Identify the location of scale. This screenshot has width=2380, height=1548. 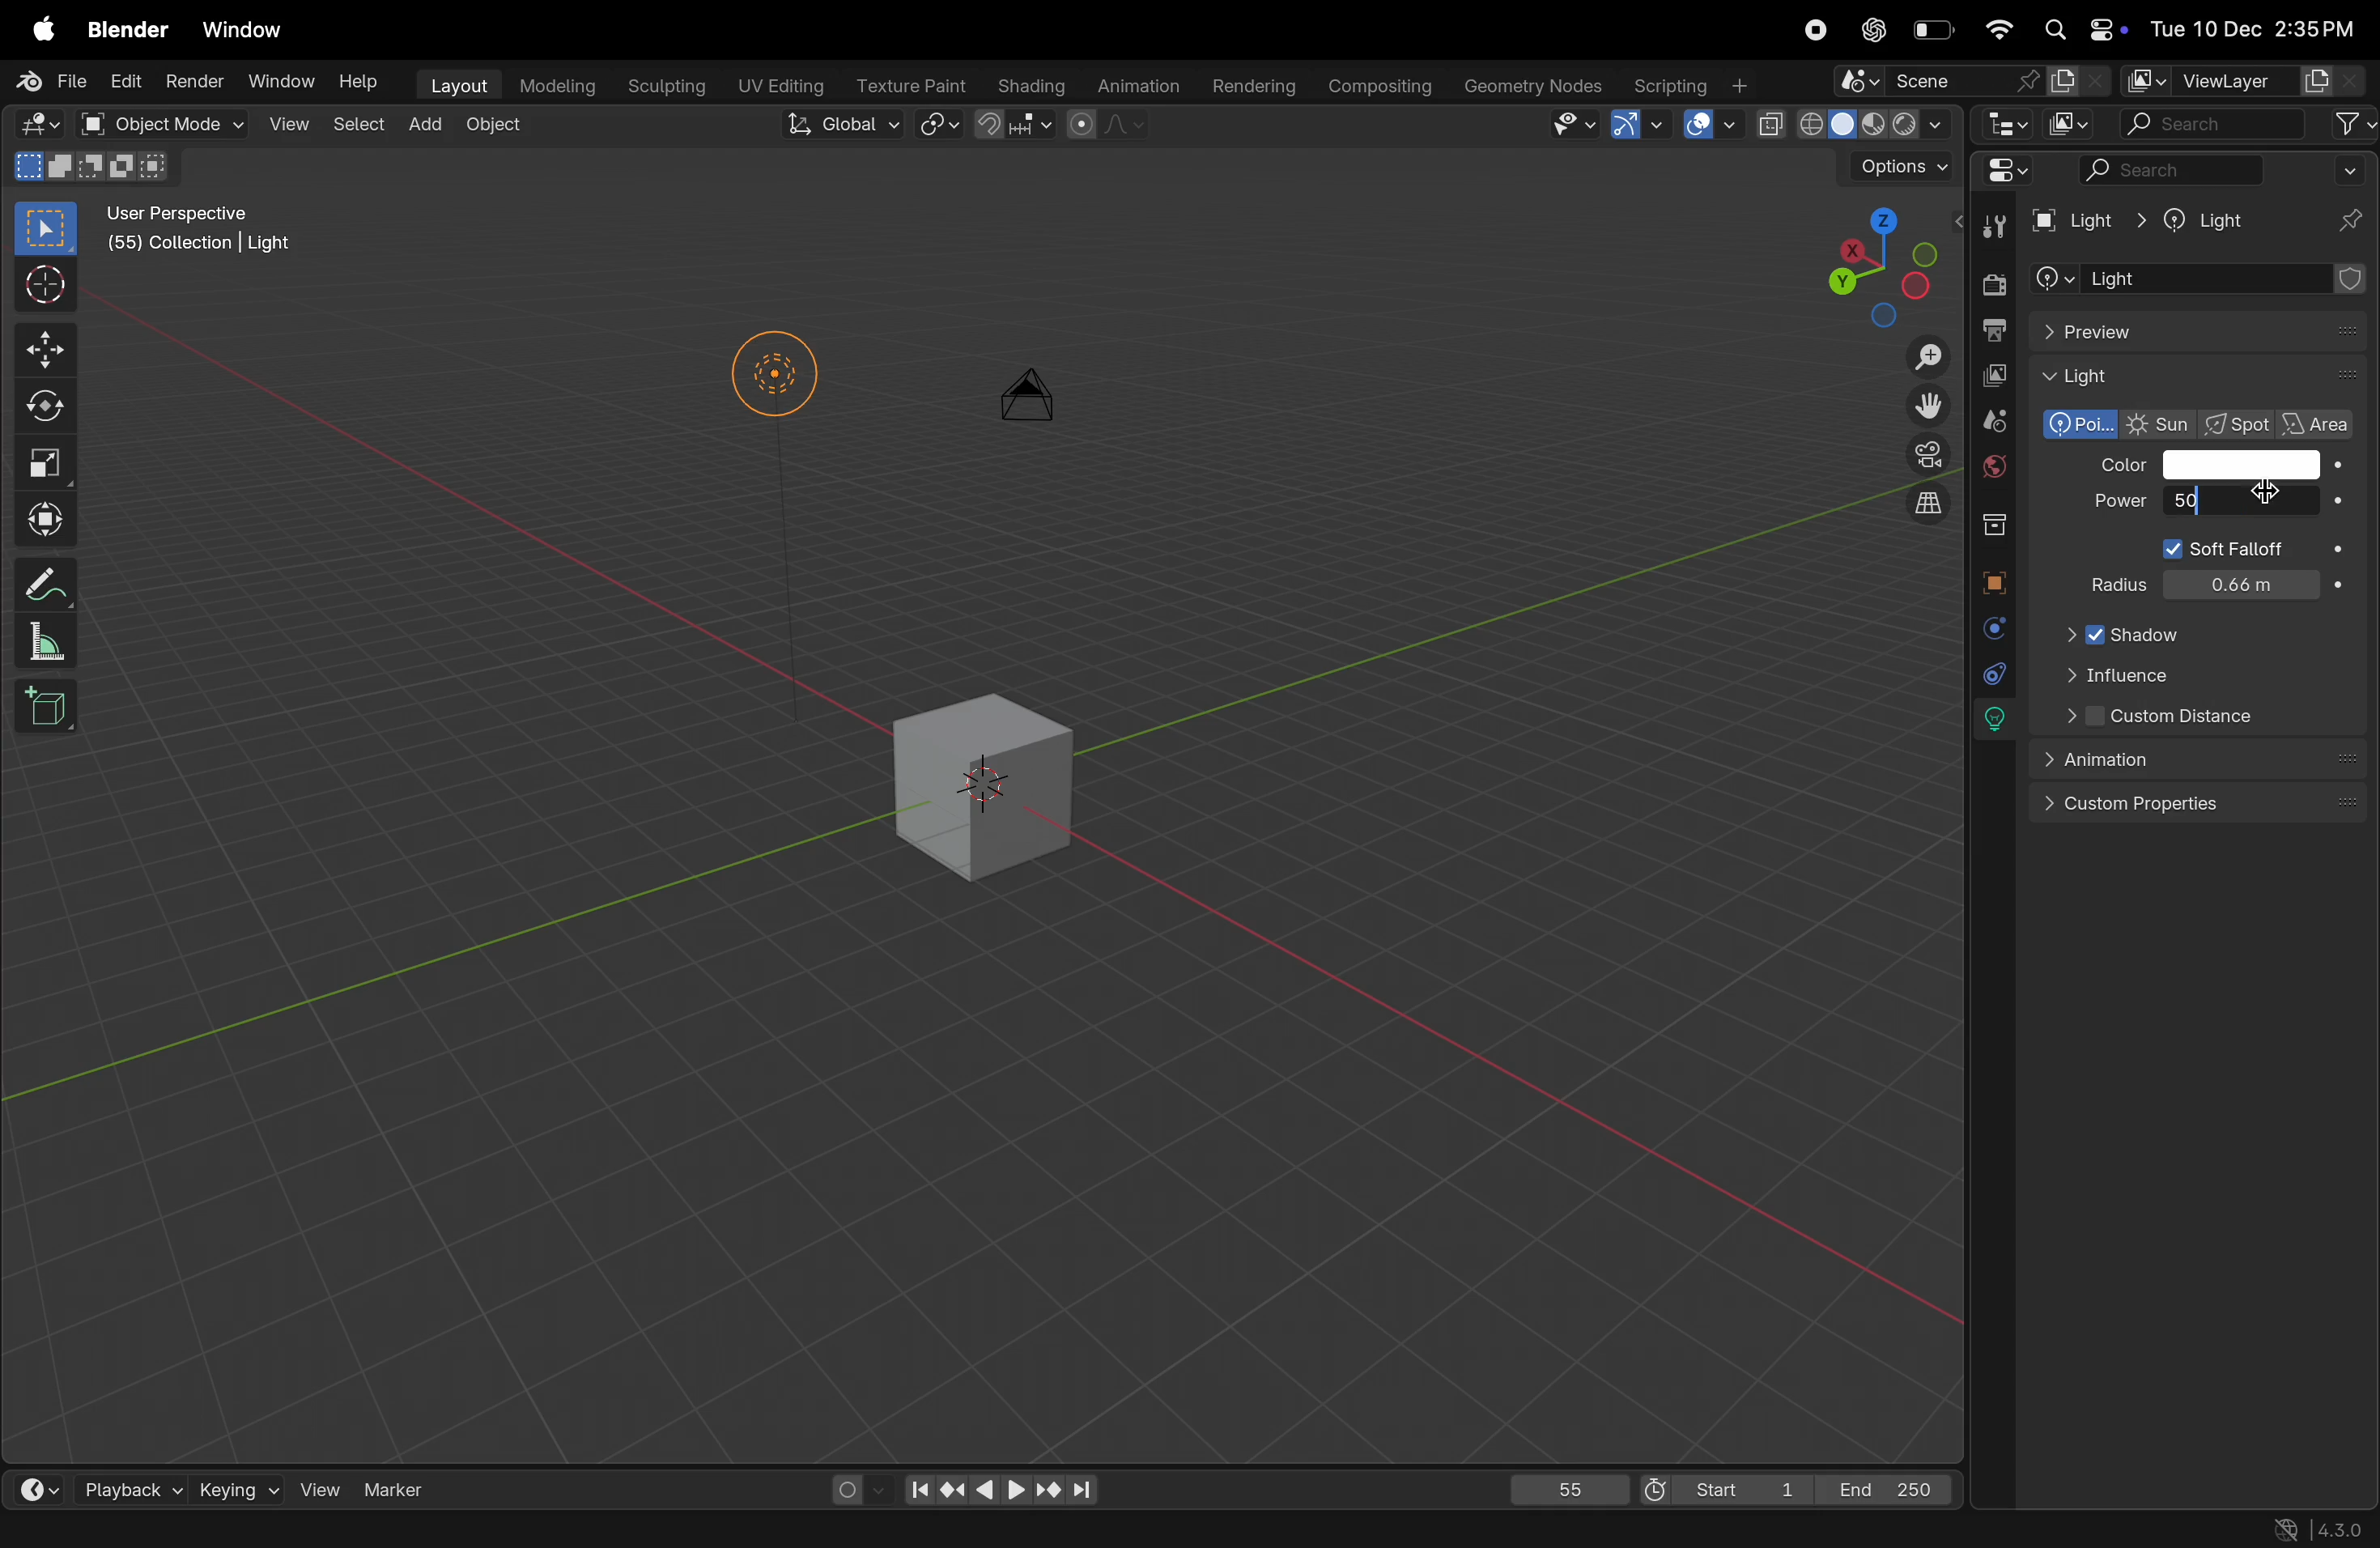
(53, 466).